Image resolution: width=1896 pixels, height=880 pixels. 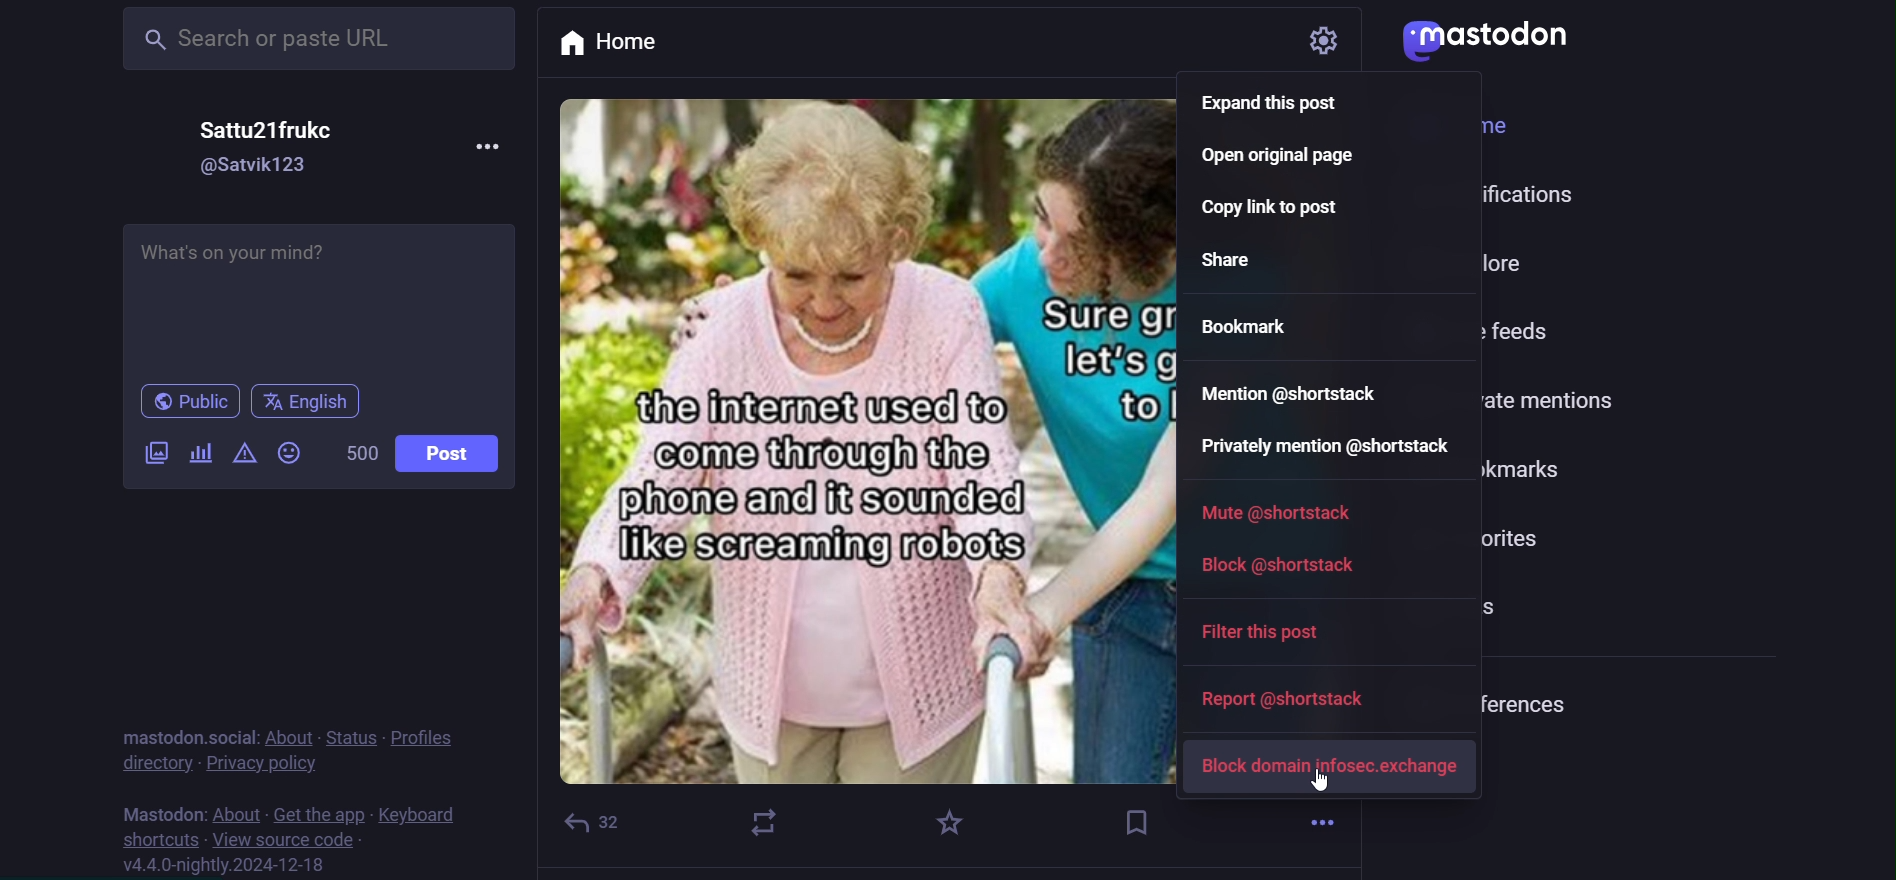 What do you see at coordinates (1306, 39) in the screenshot?
I see `setting` at bounding box center [1306, 39].